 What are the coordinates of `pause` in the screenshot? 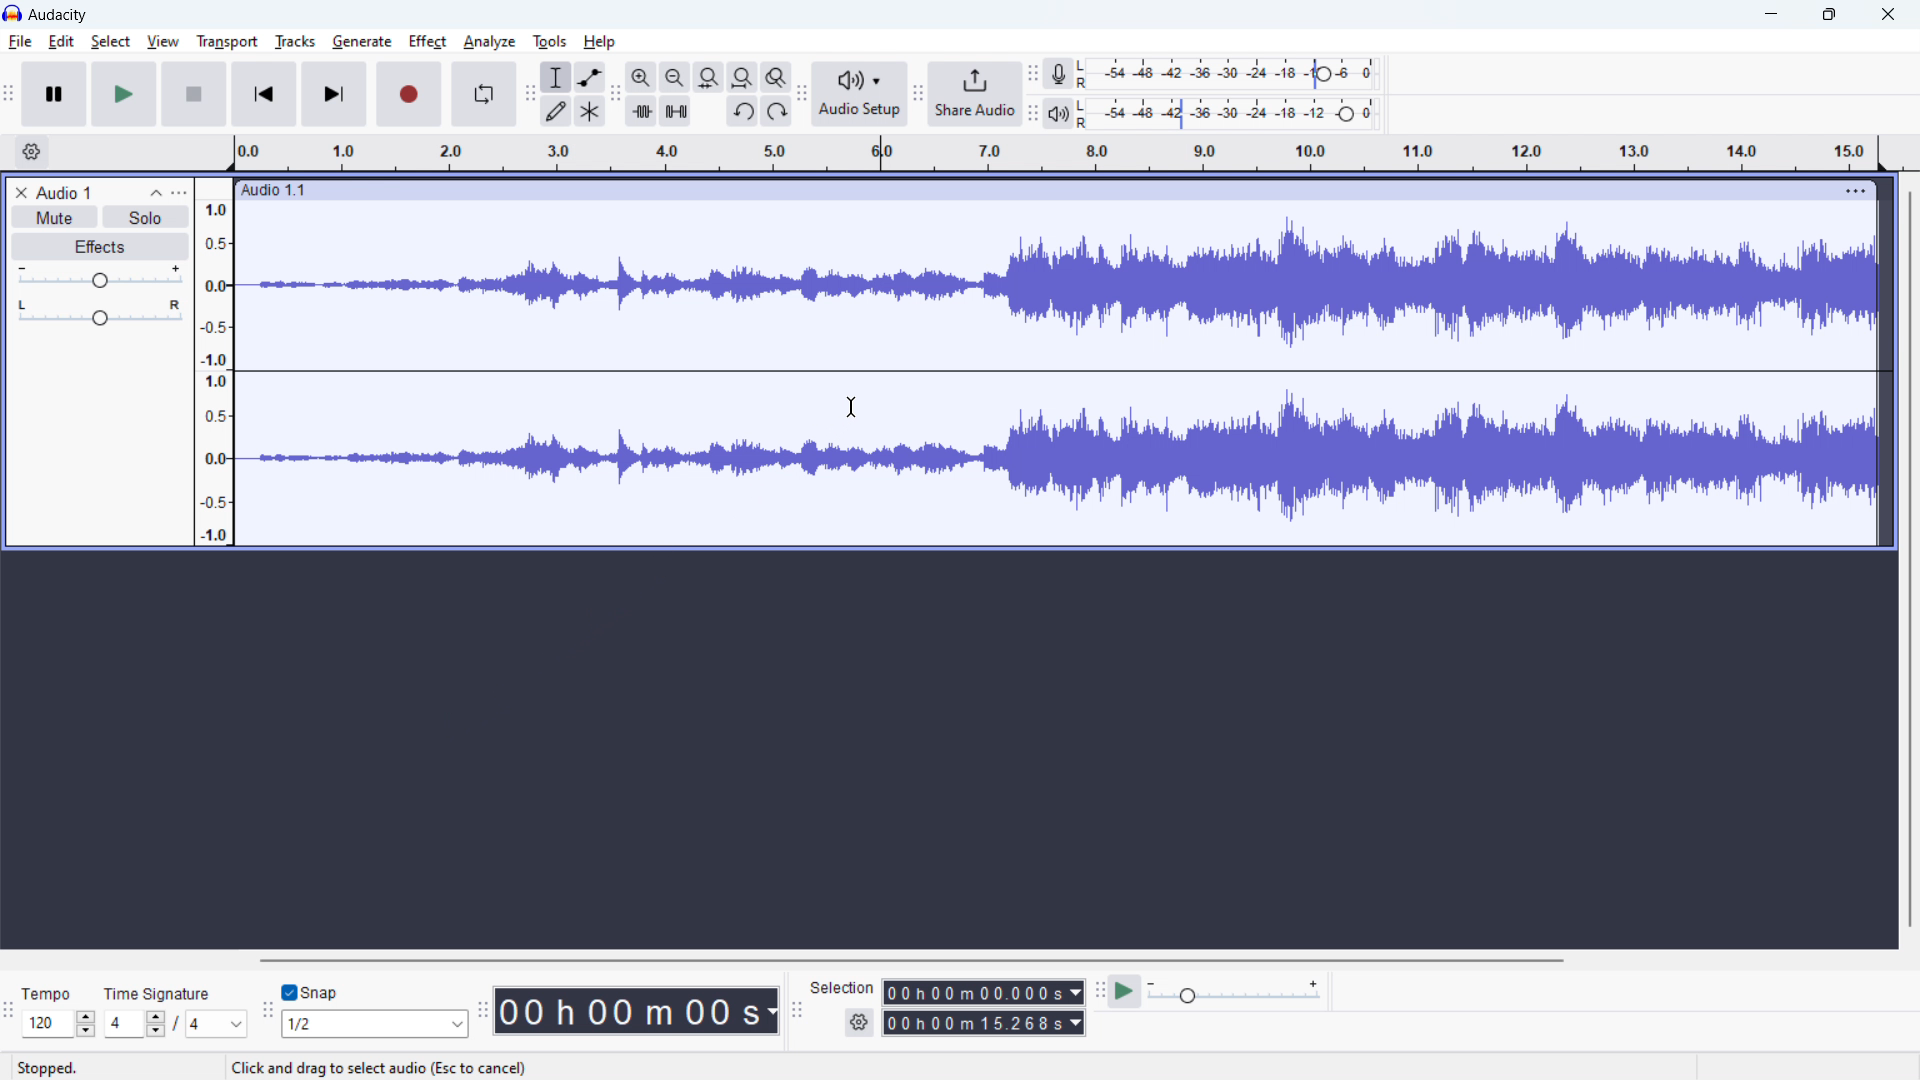 It's located at (54, 94).